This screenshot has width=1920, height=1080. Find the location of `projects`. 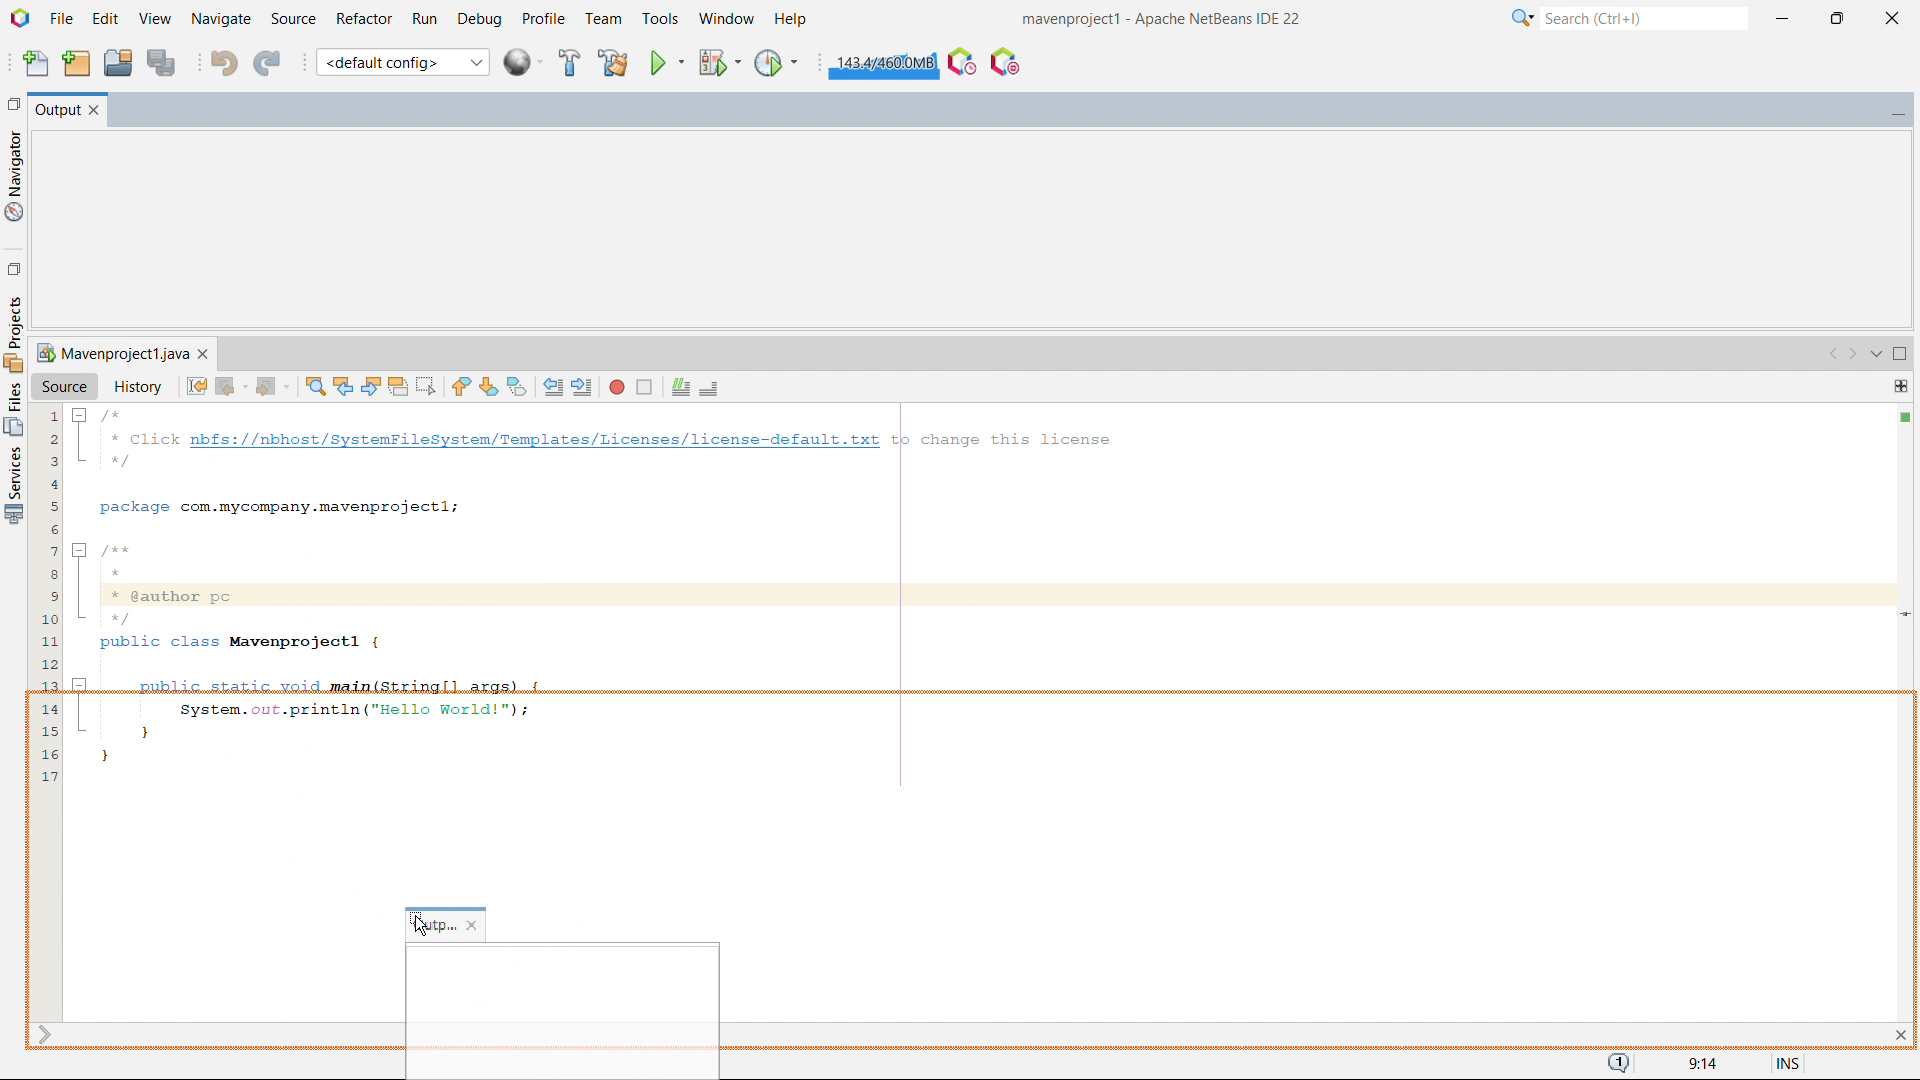

projects is located at coordinates (14, 486).